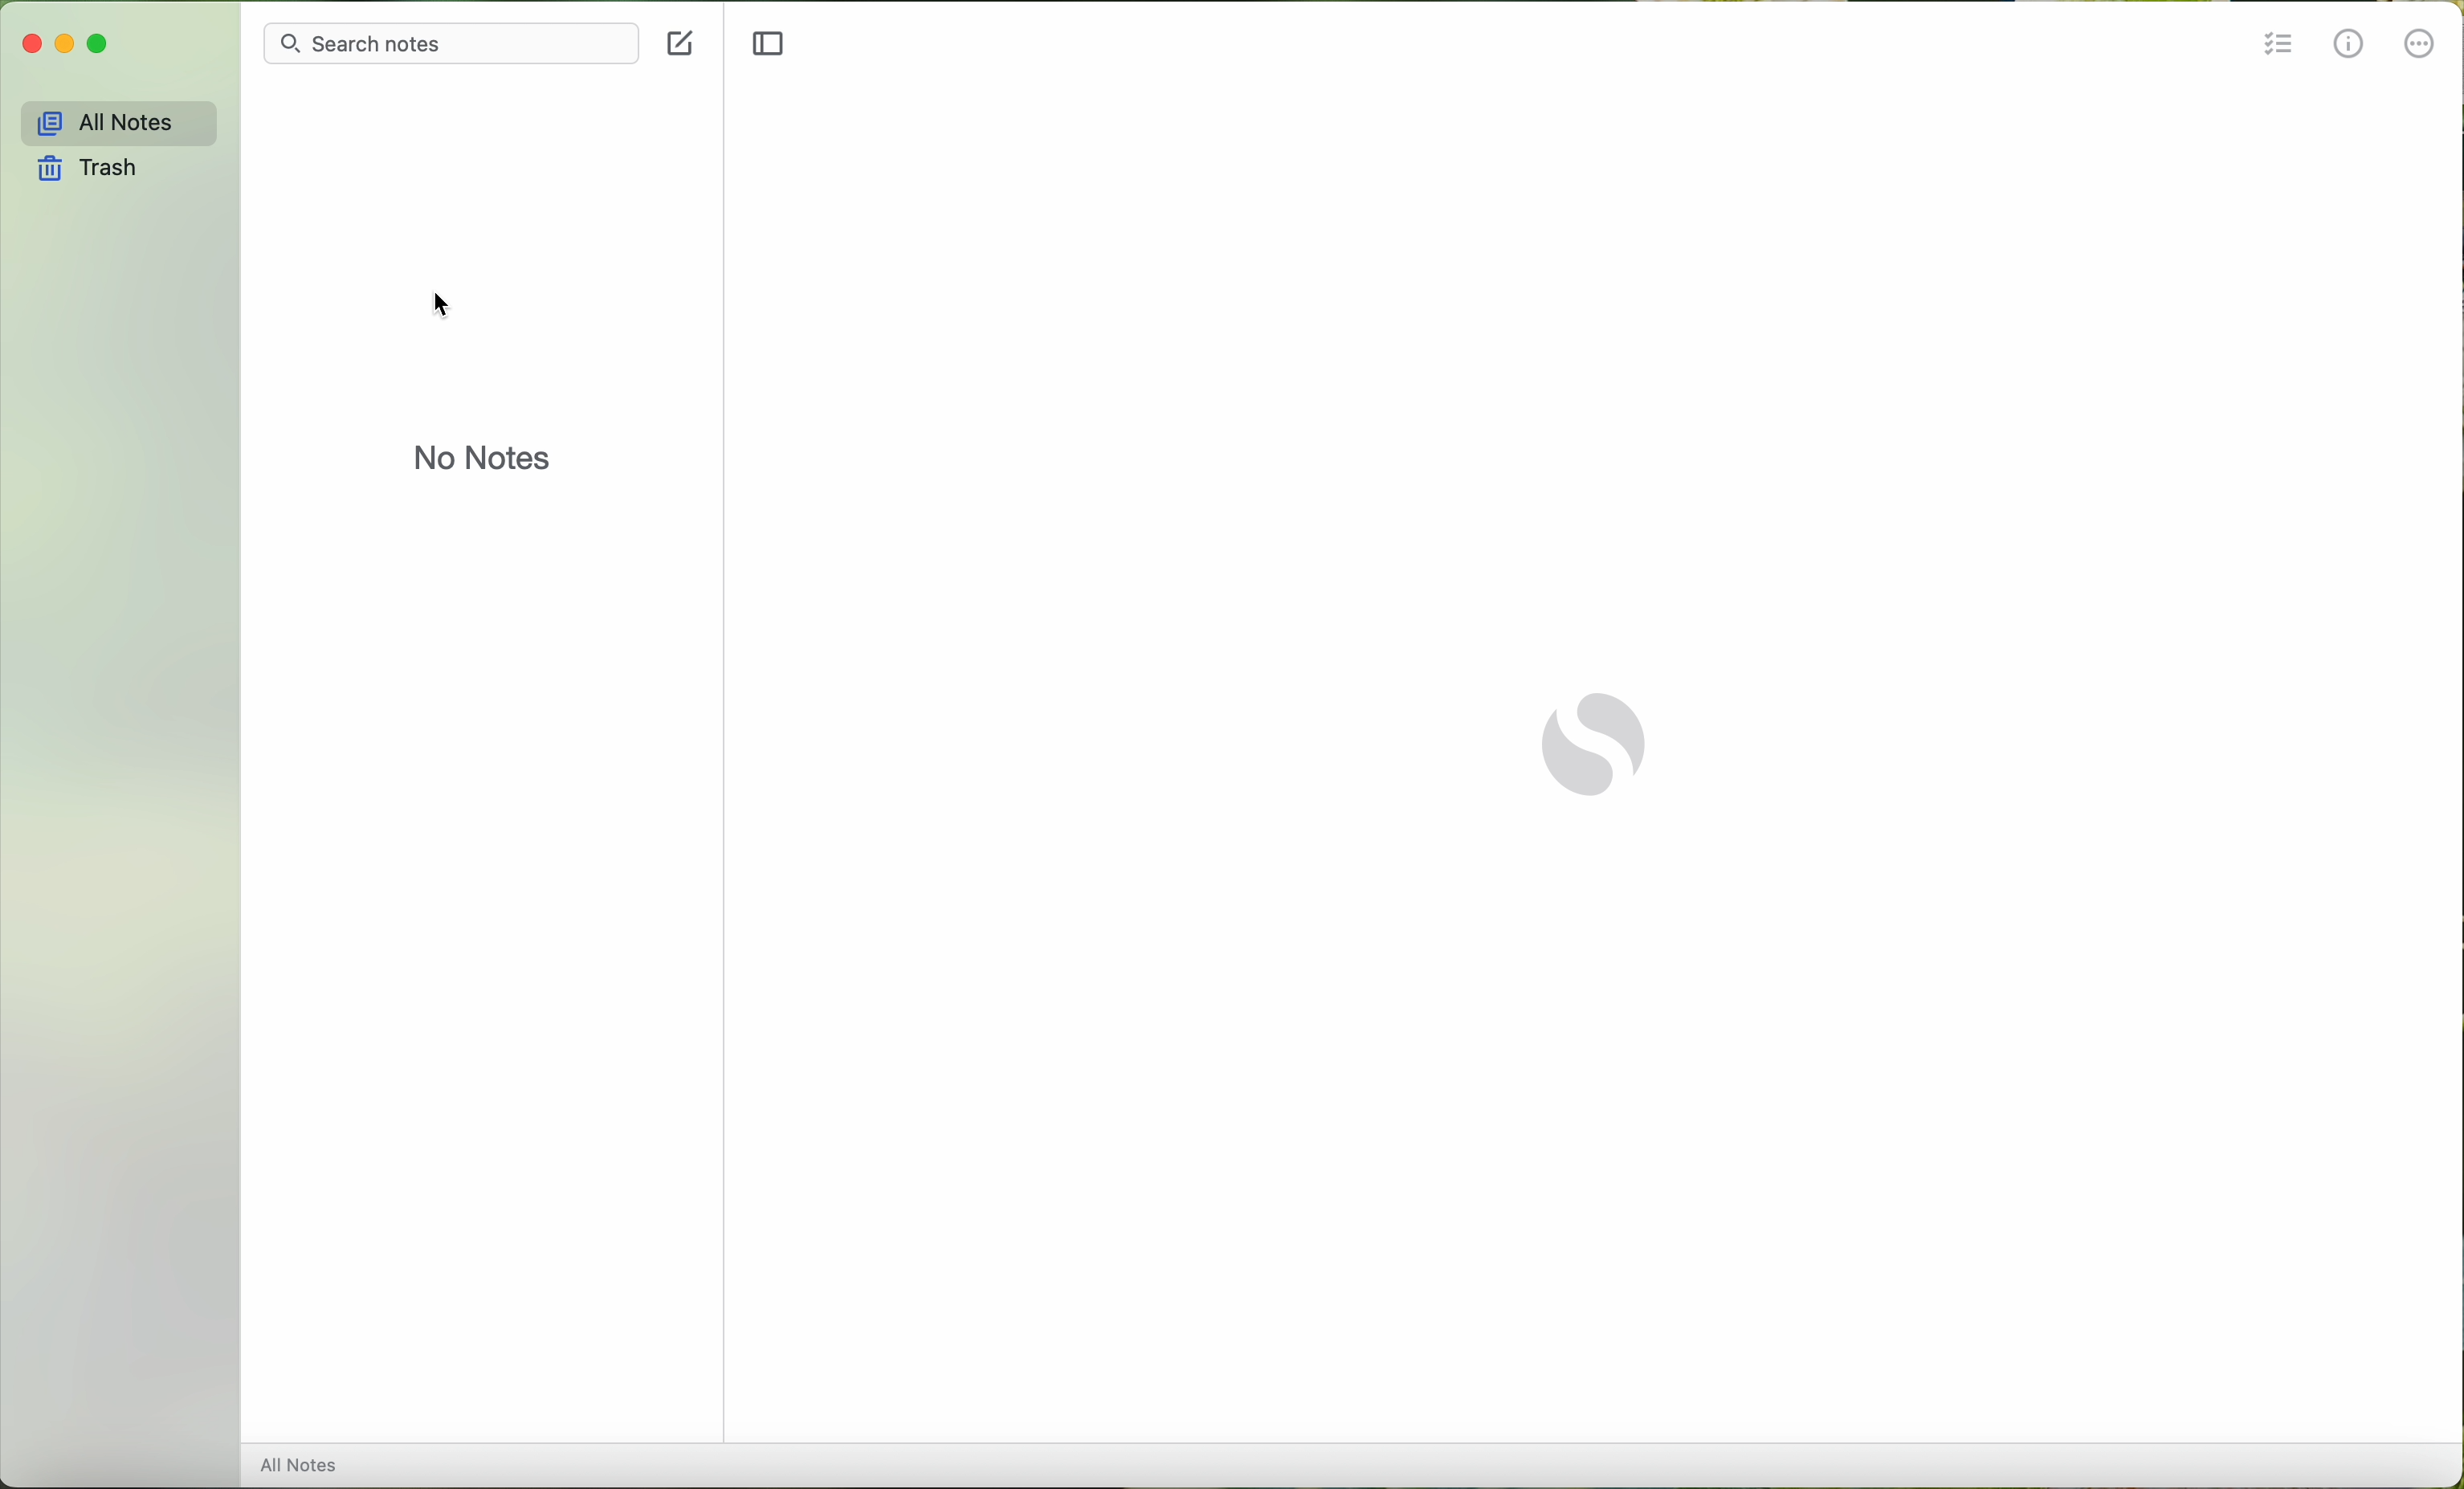 This screenshot has height=1489, width=2464. I want to click on maximize Simplenote, so click(105, 44).